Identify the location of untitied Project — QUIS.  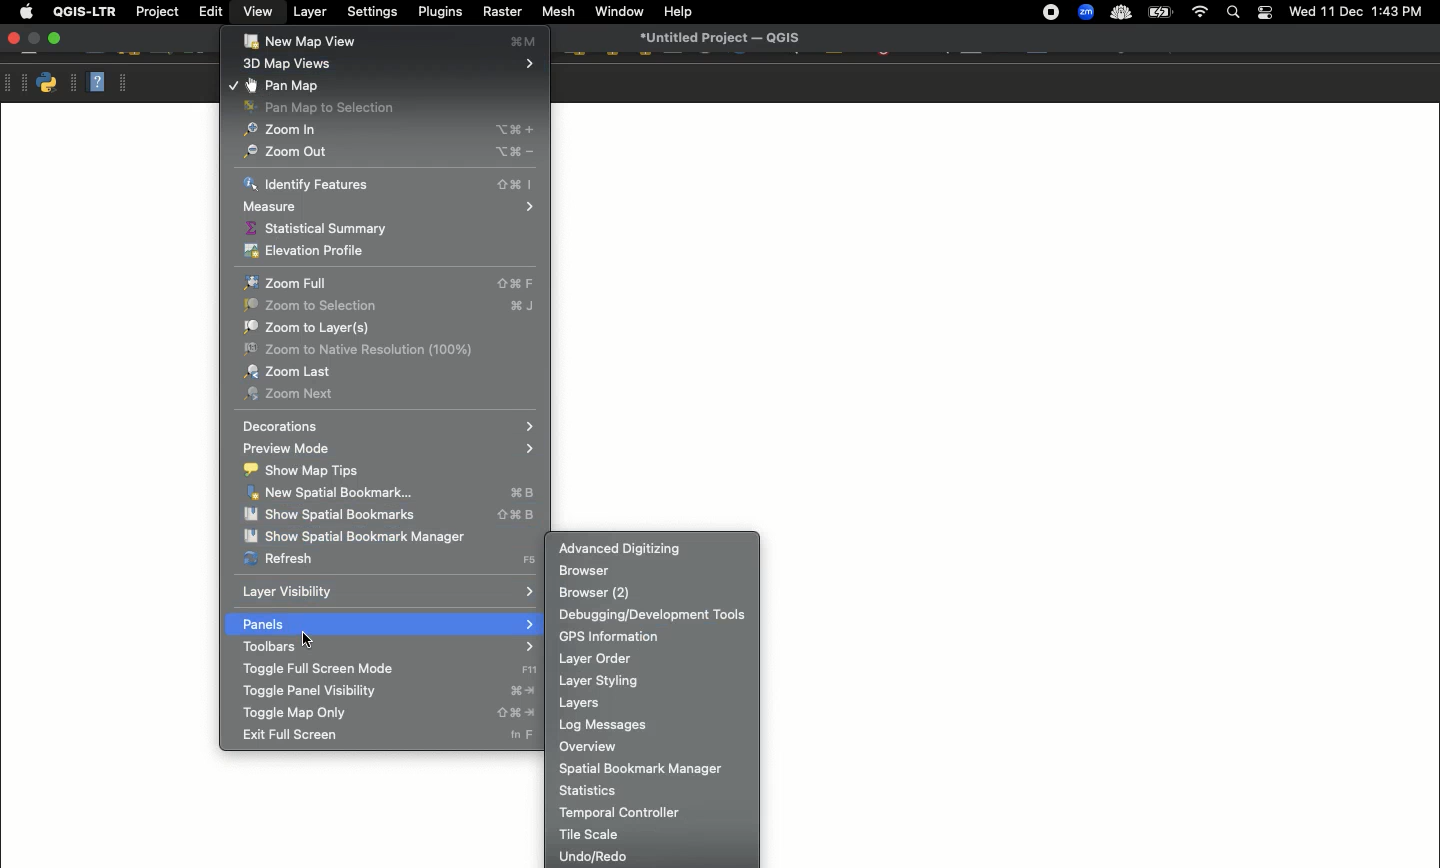
(721, 37).